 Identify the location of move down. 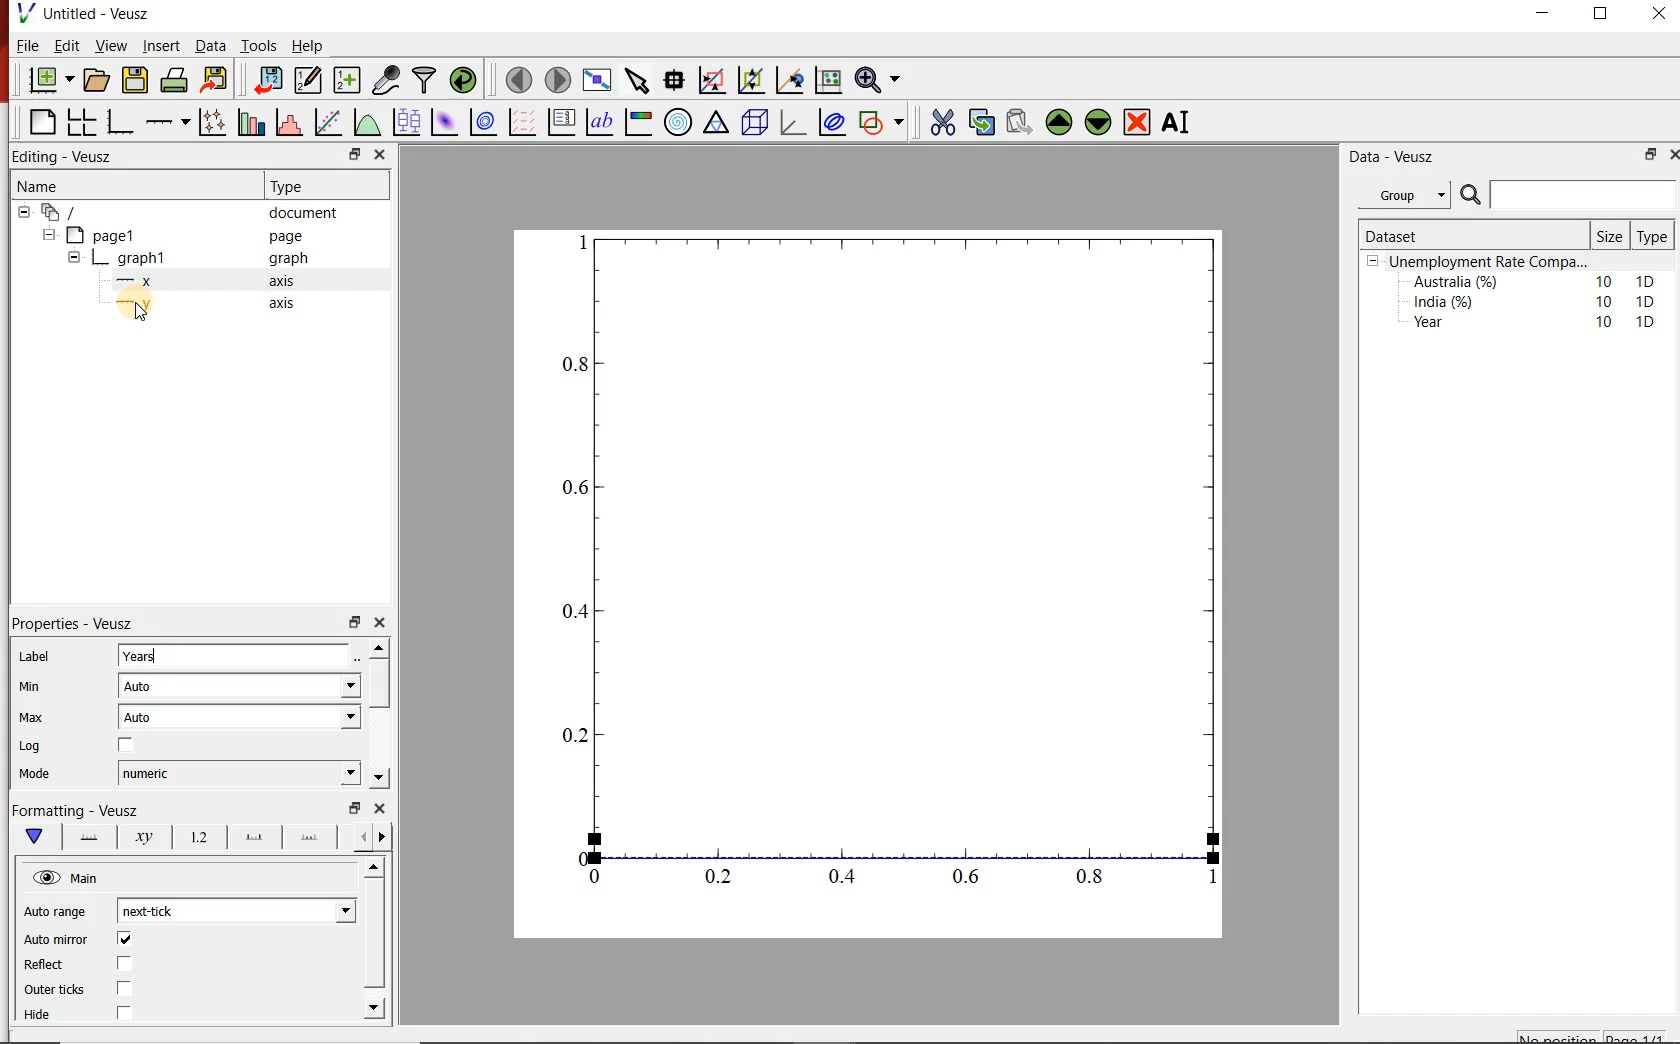
(374, 1008).